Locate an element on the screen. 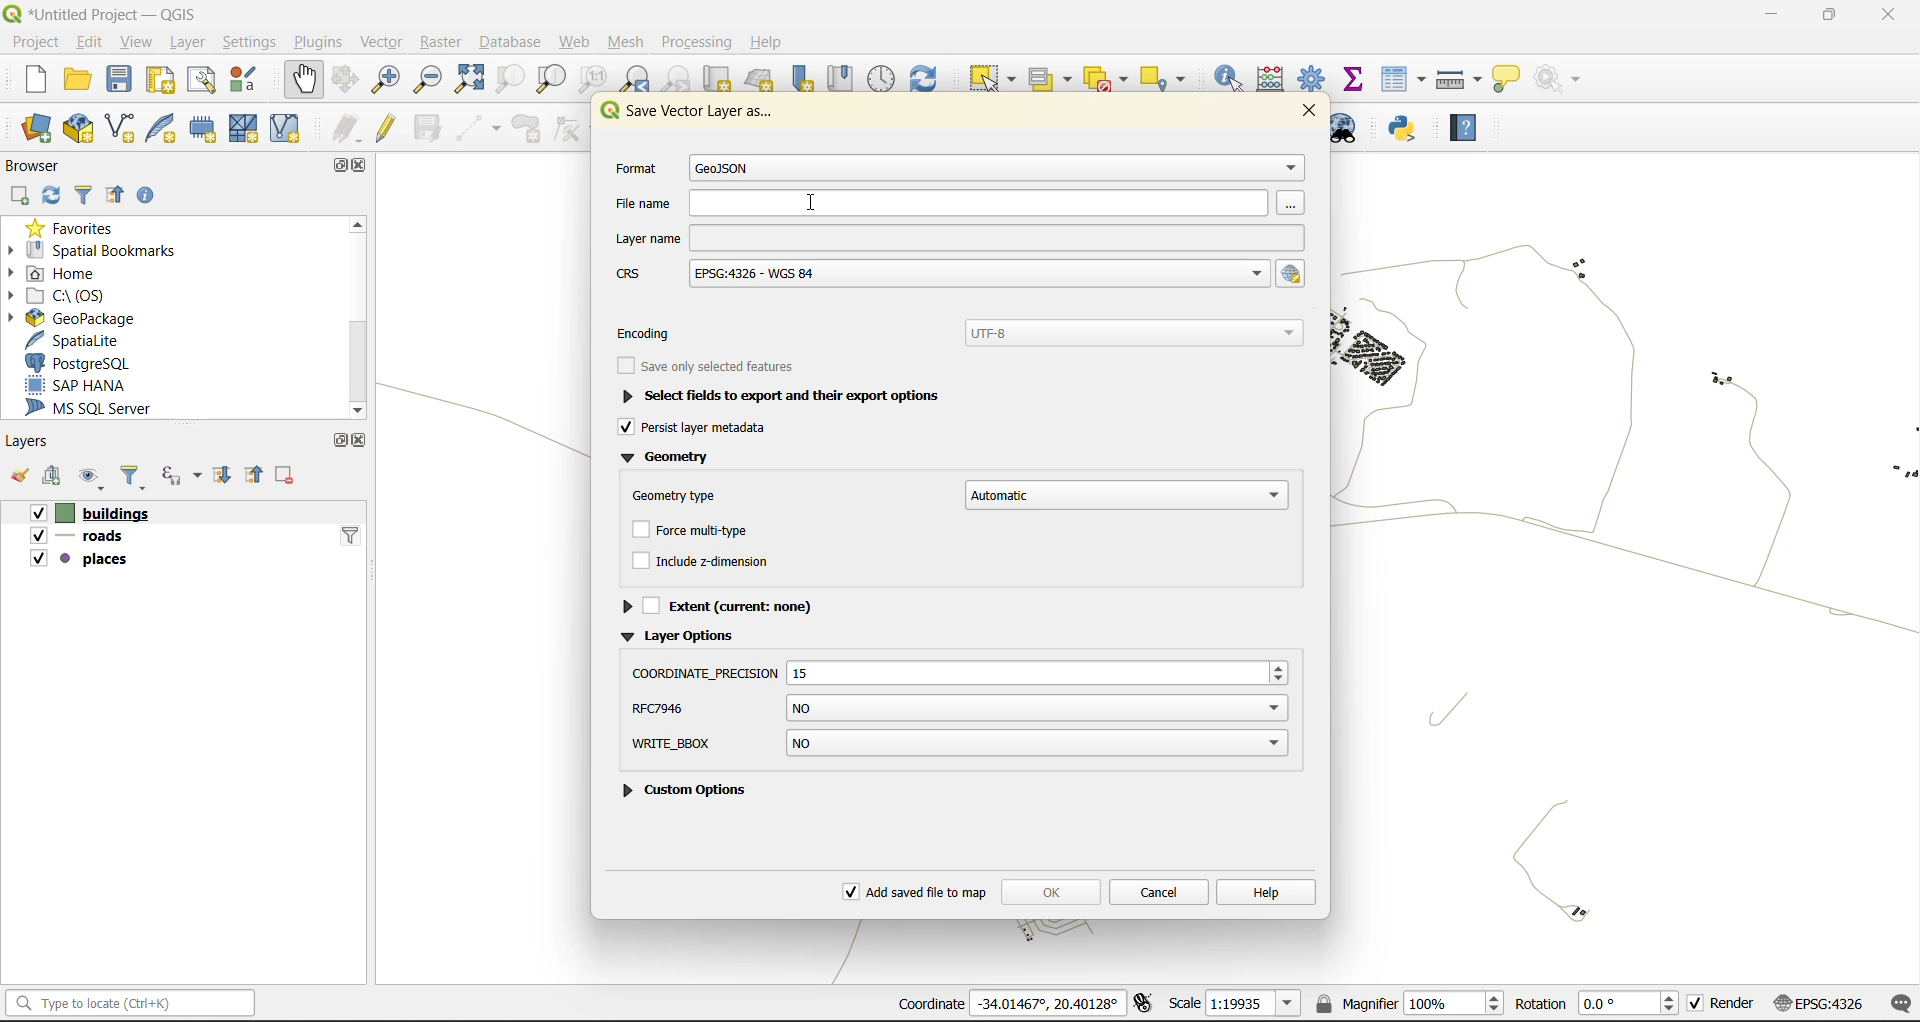 This screenshot has height=1022, width=1920. new shapefile is located at coordinates (120, 127).